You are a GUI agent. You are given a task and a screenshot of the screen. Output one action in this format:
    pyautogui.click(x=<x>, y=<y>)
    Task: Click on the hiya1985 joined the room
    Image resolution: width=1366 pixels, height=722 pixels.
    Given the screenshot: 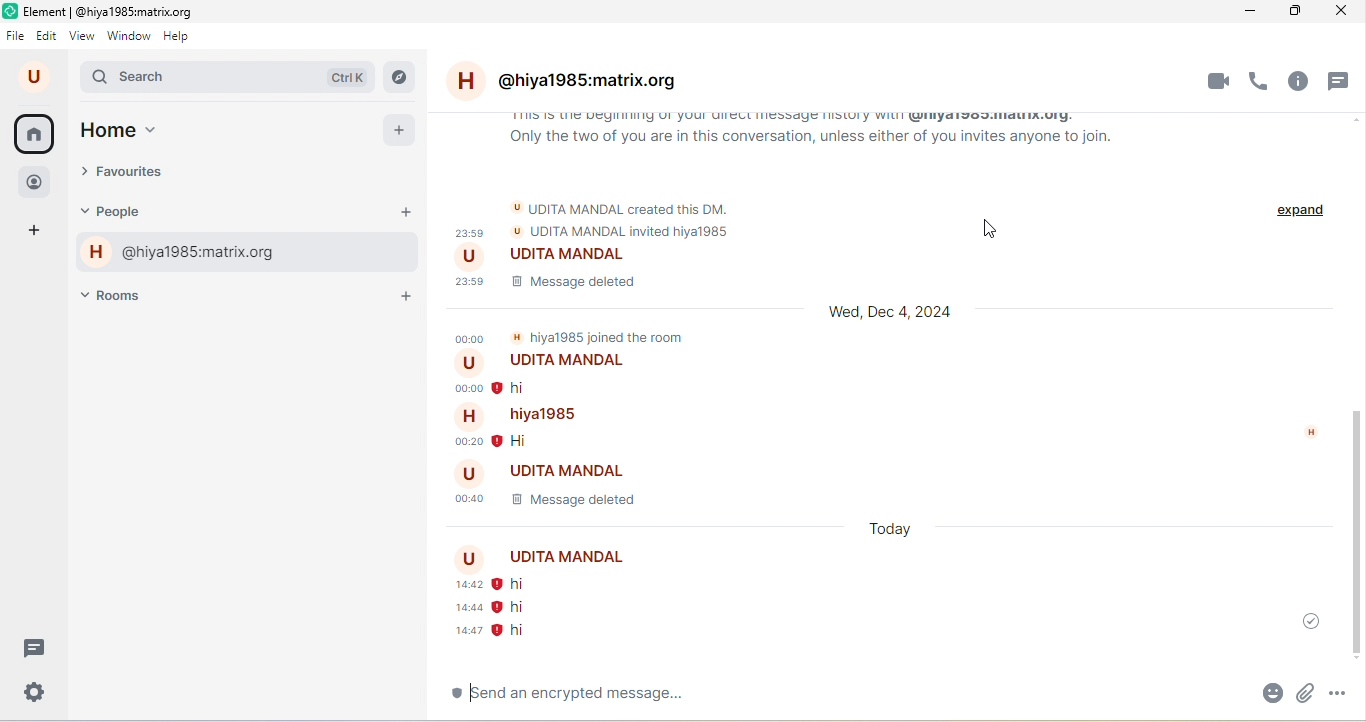 What is the action you would take?
    pyautogui.click(x=598, y=333)
    